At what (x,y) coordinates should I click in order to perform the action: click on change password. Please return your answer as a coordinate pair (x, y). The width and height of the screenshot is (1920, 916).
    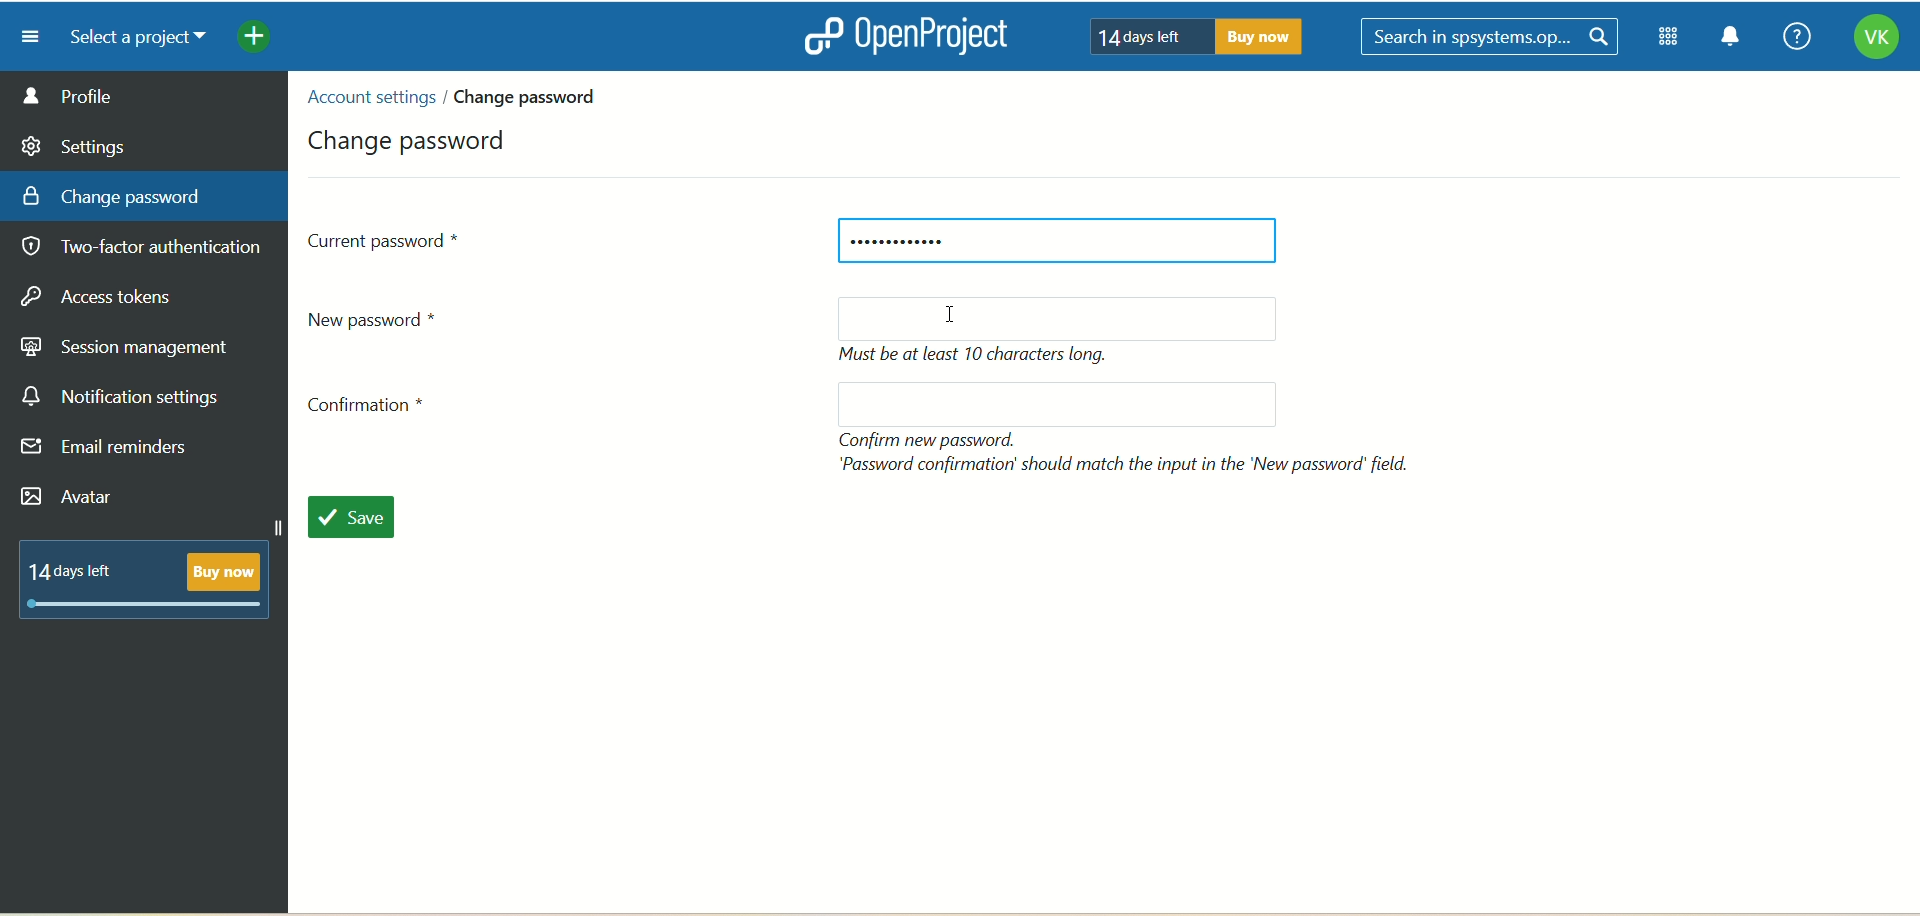
    Looking at the image, I should click on (112, 195).